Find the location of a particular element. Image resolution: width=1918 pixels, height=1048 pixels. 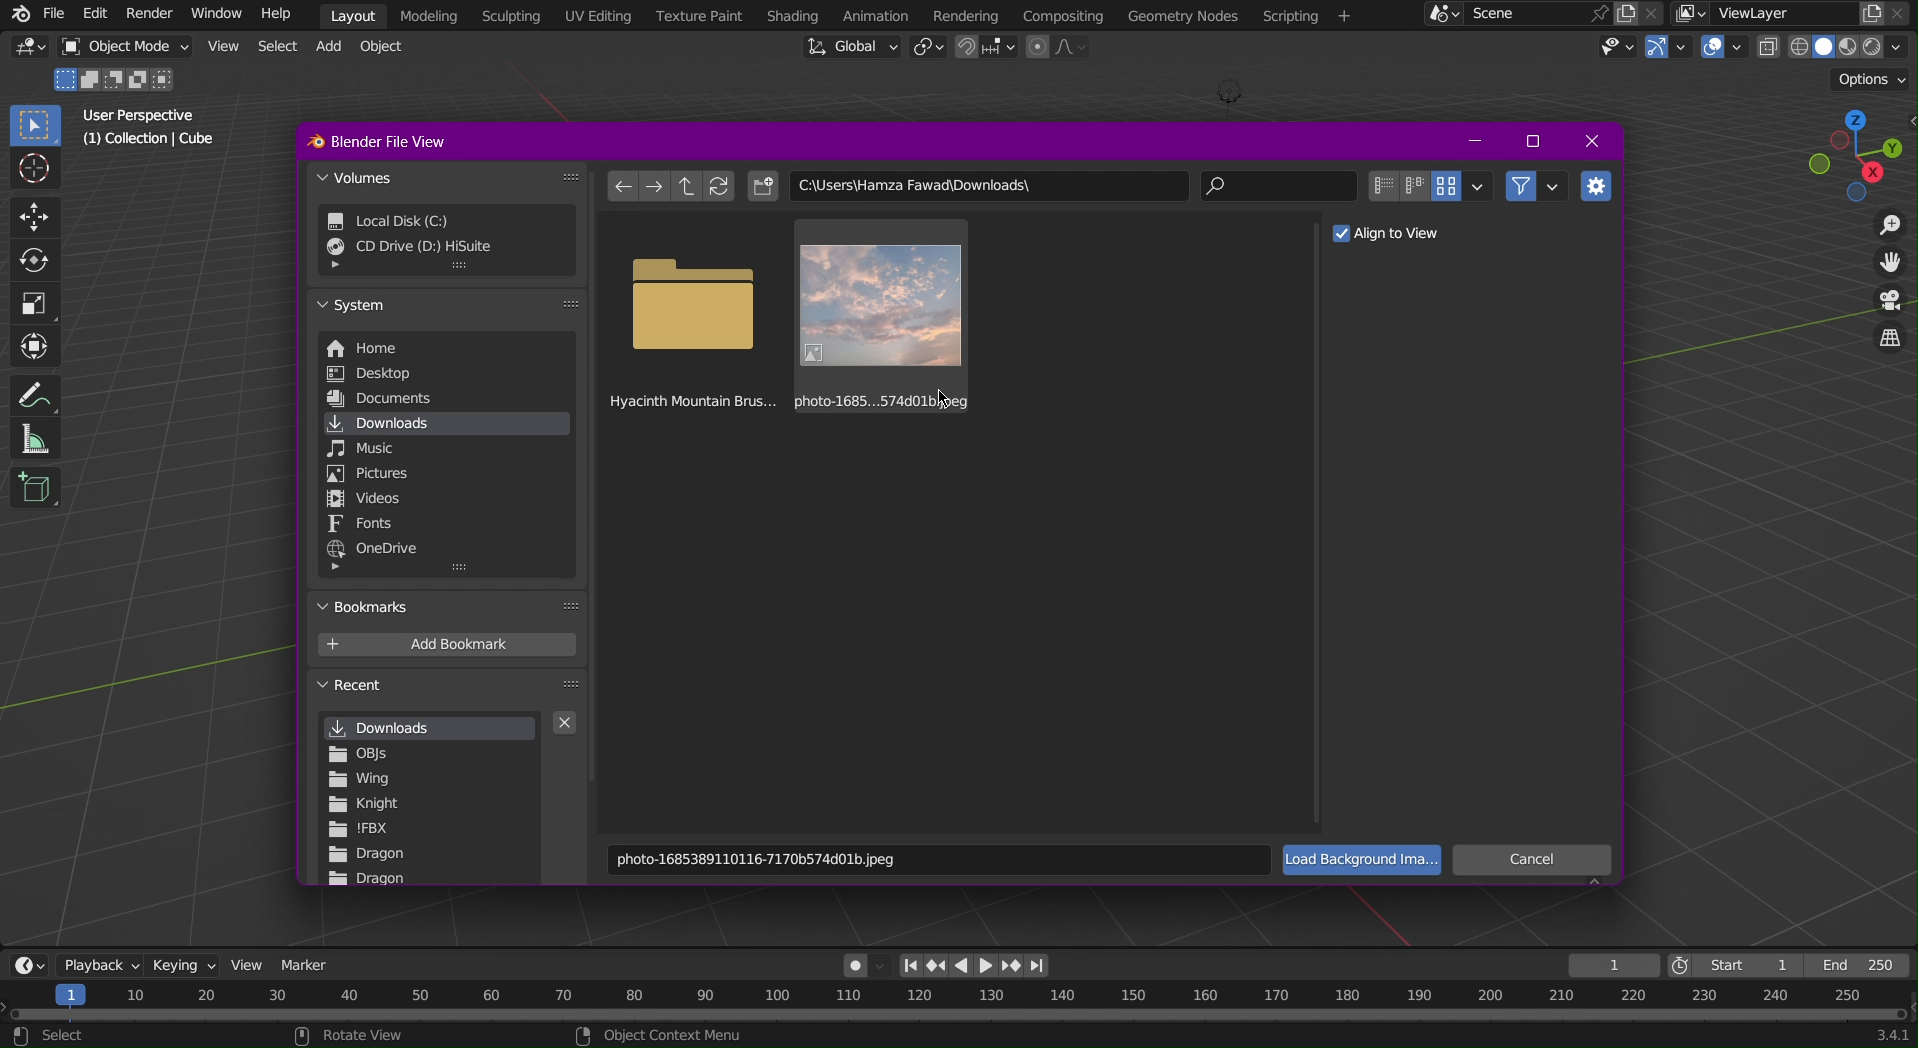

Show Overlays is located at coordinates (1722, 50).